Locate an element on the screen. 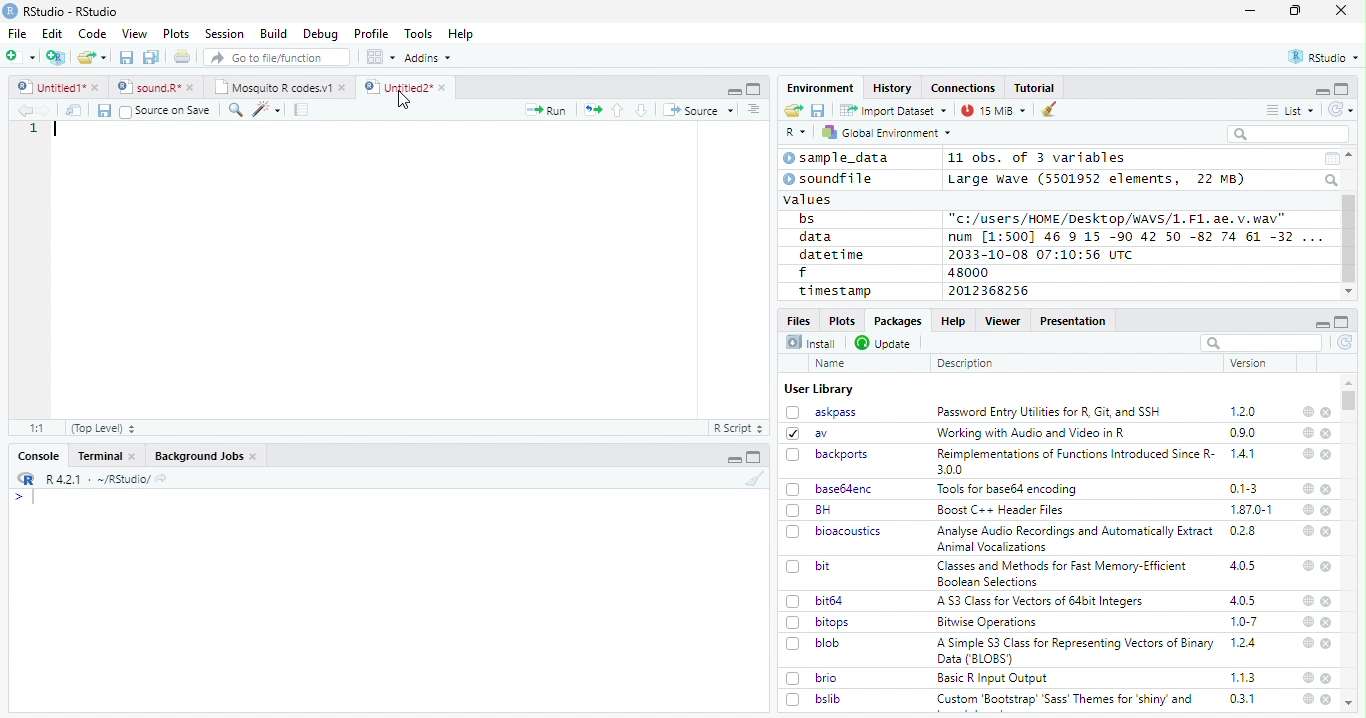 The height and width of the screenshot is (718, 1366). Run the current line is located at coordinates (546, 110).